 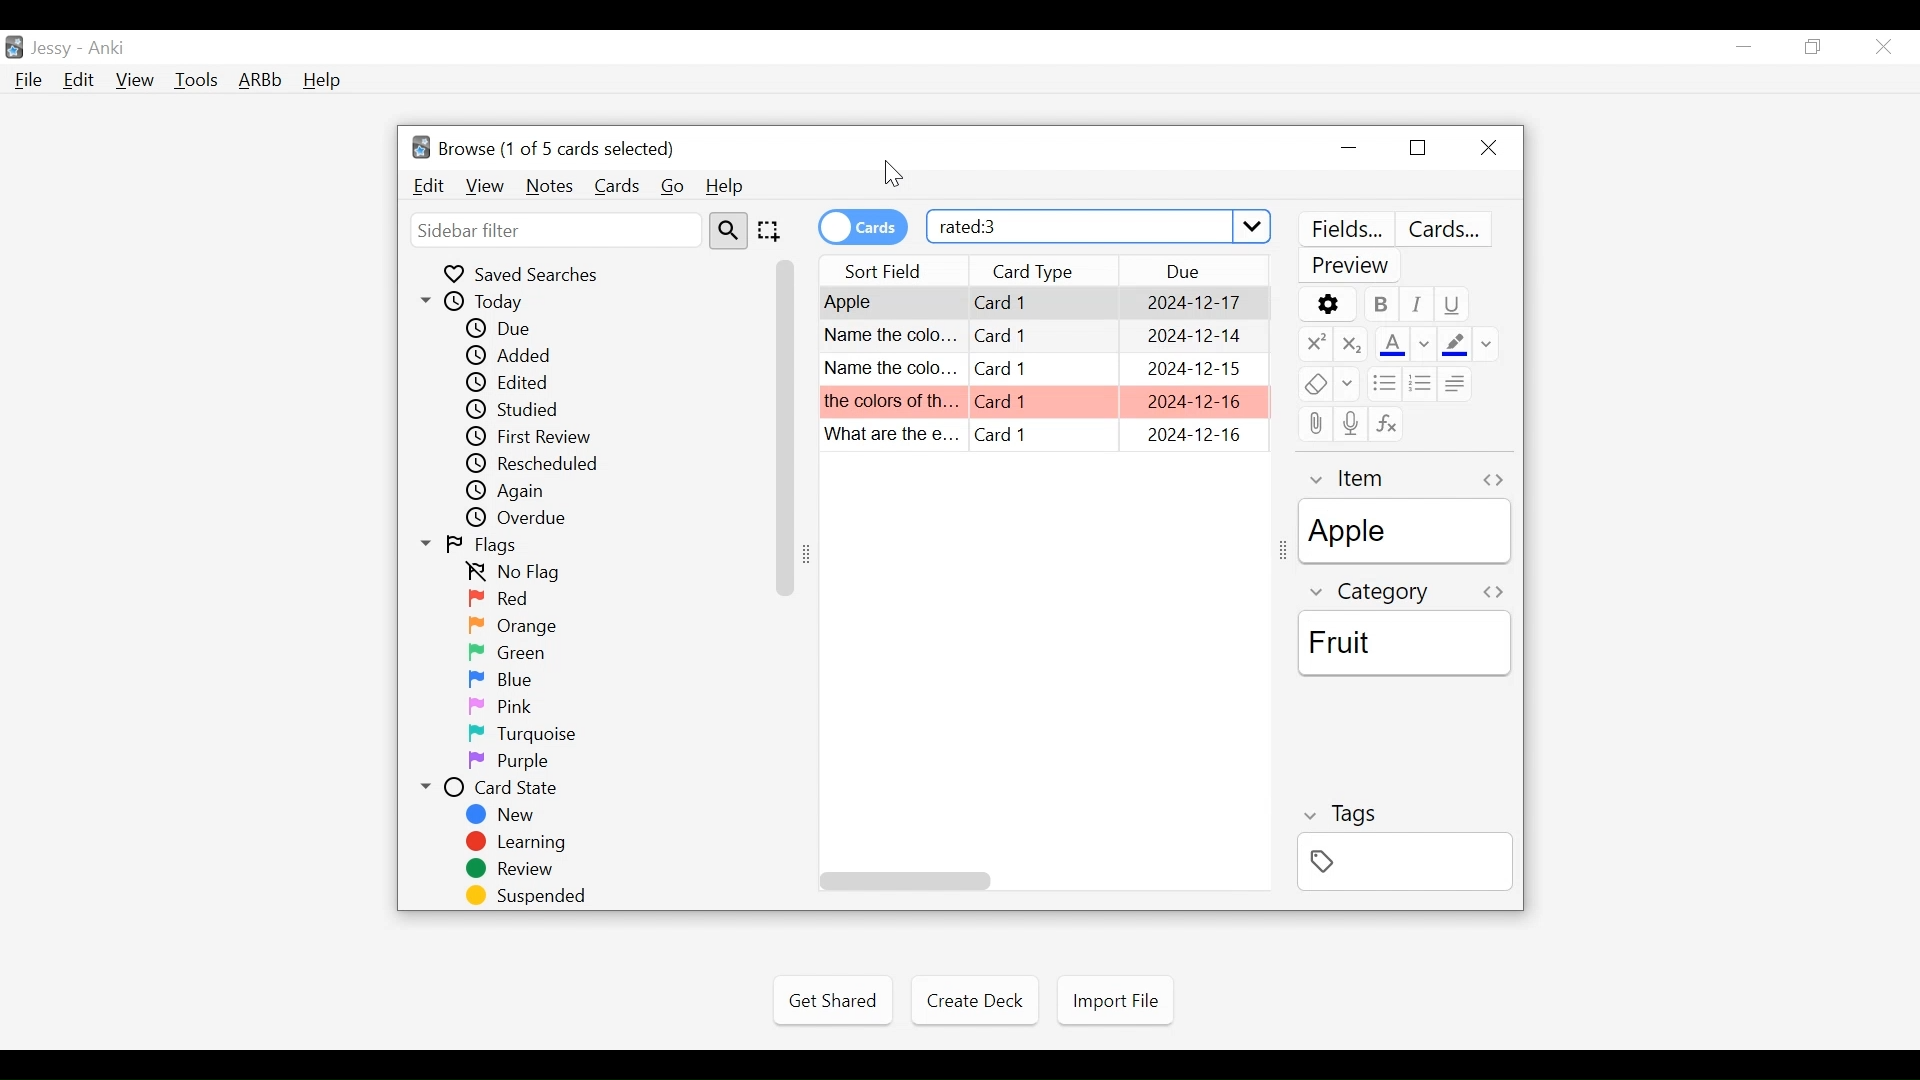 What do you see at coordinates (14, 47) in the screenshot?
I see `Anki Desktop Icon` at bounding box center [14, 47].